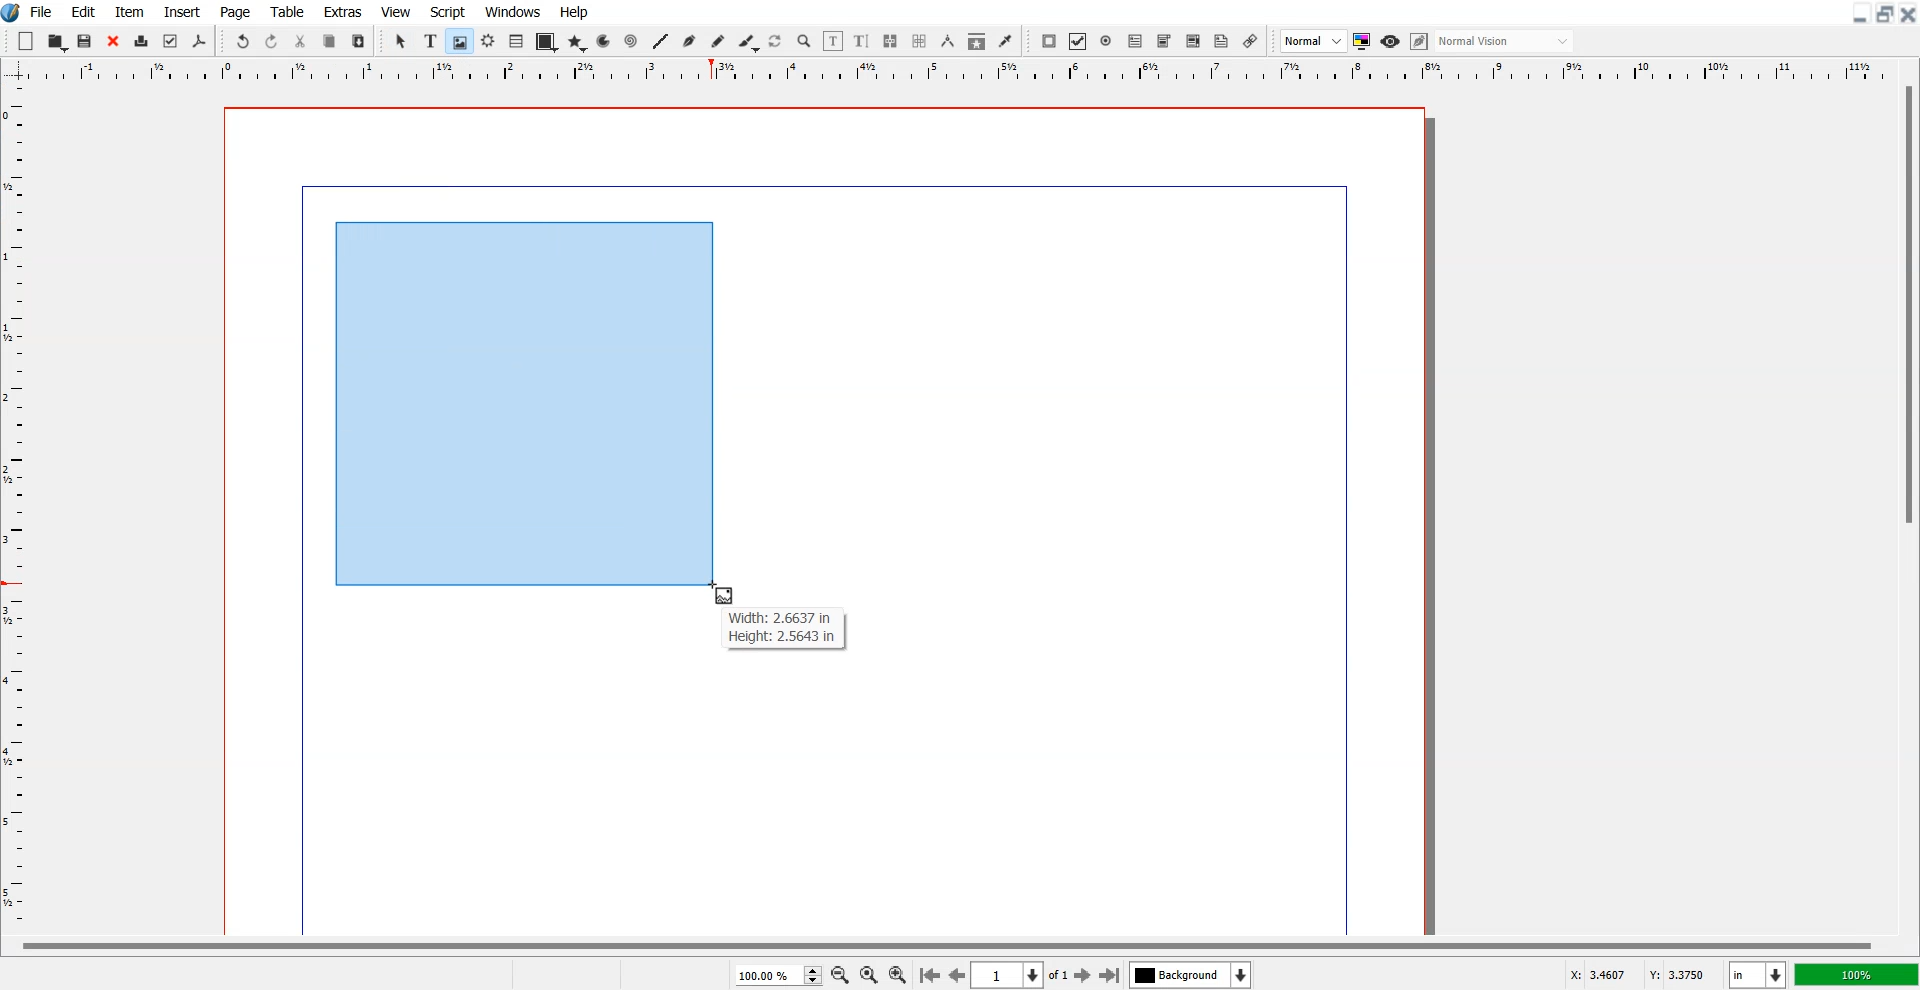  What do you see at coordinates (1884, 14) in the screenshot?
I see `Maximize` at bounding box center [1884, 14].